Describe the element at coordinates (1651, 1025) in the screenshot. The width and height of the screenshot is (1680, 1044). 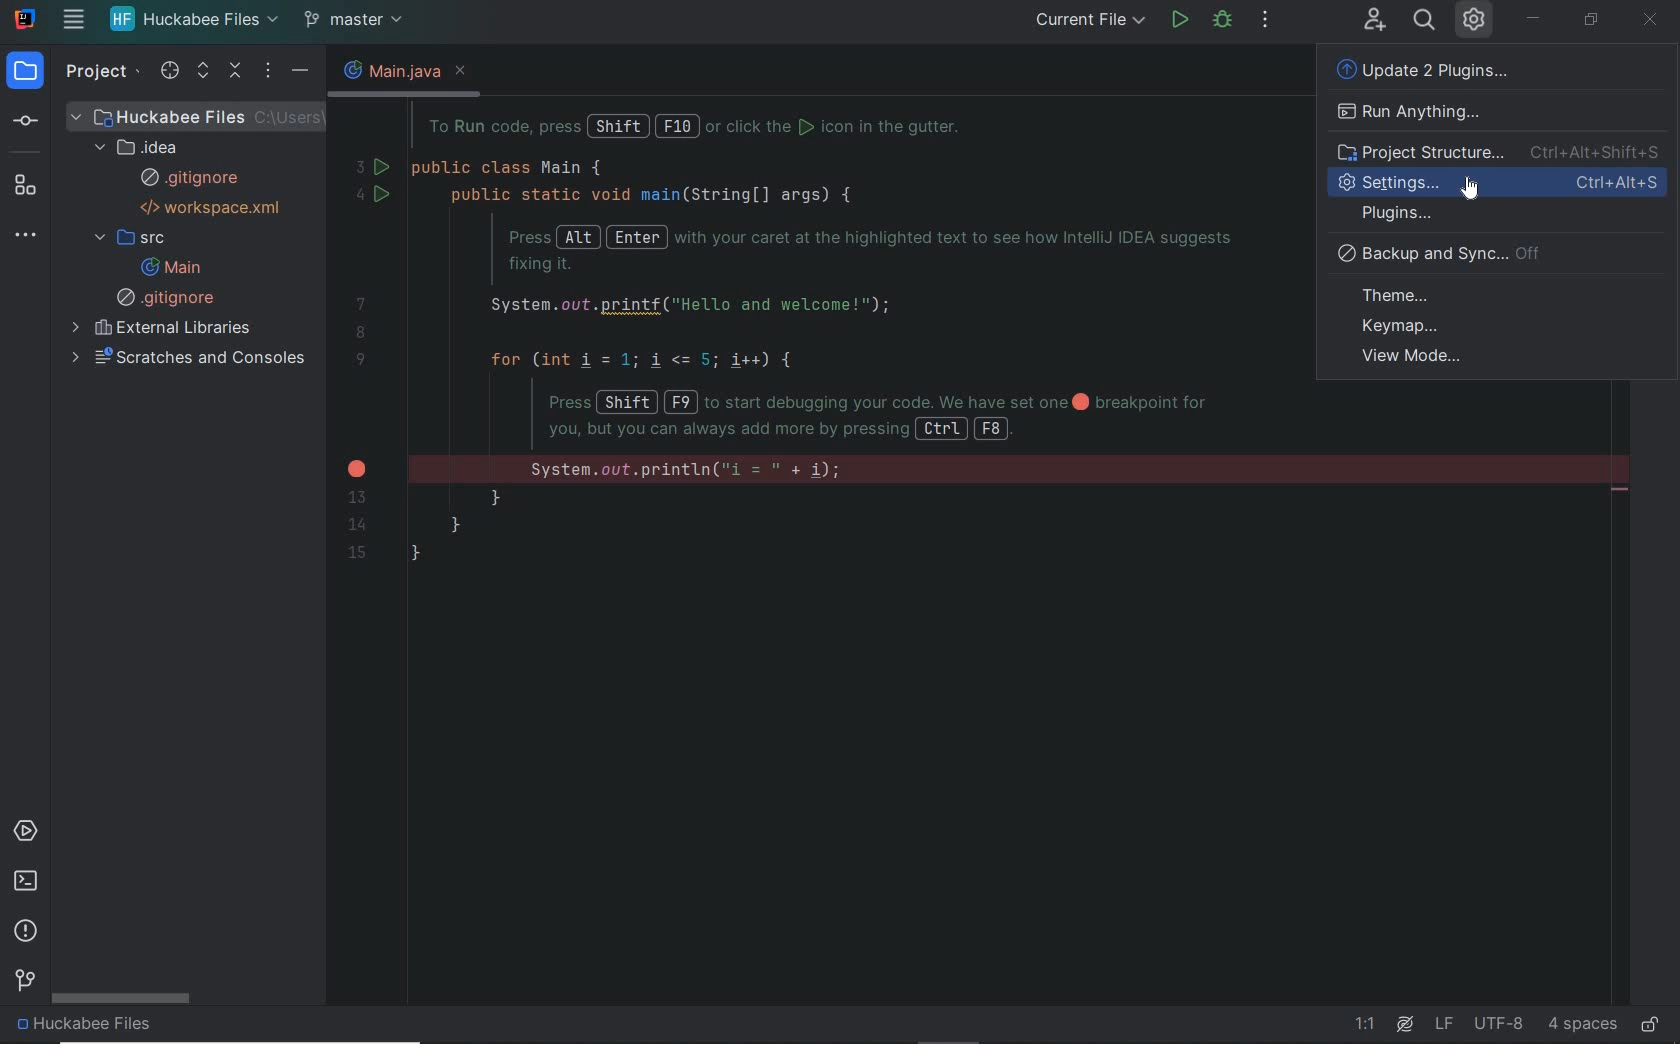
I see `make file ready only` at that location.